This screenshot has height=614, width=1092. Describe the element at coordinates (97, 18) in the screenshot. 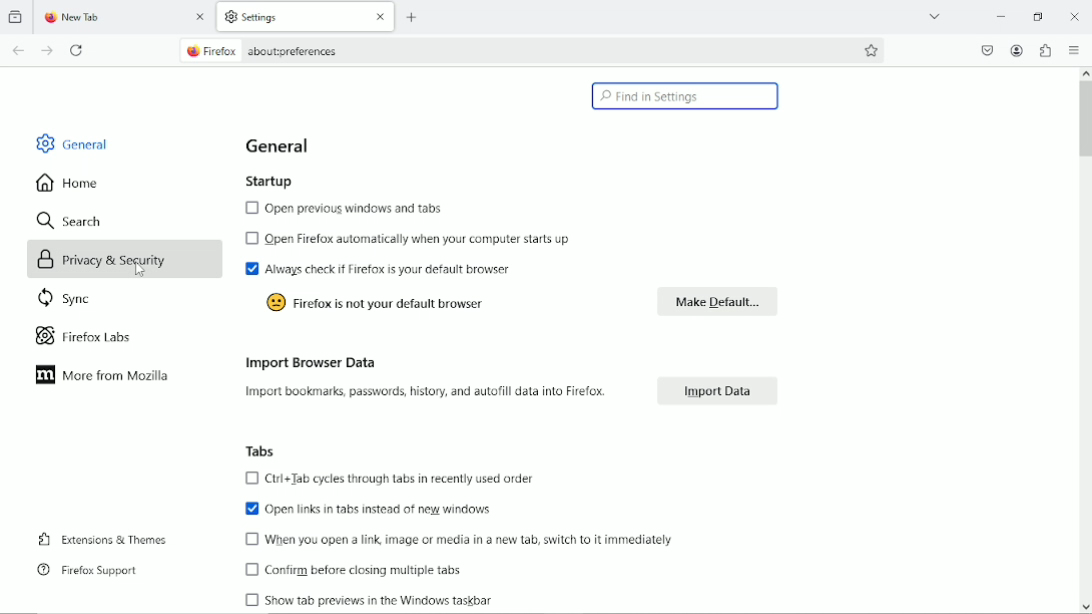

I see `new tab` at that location.